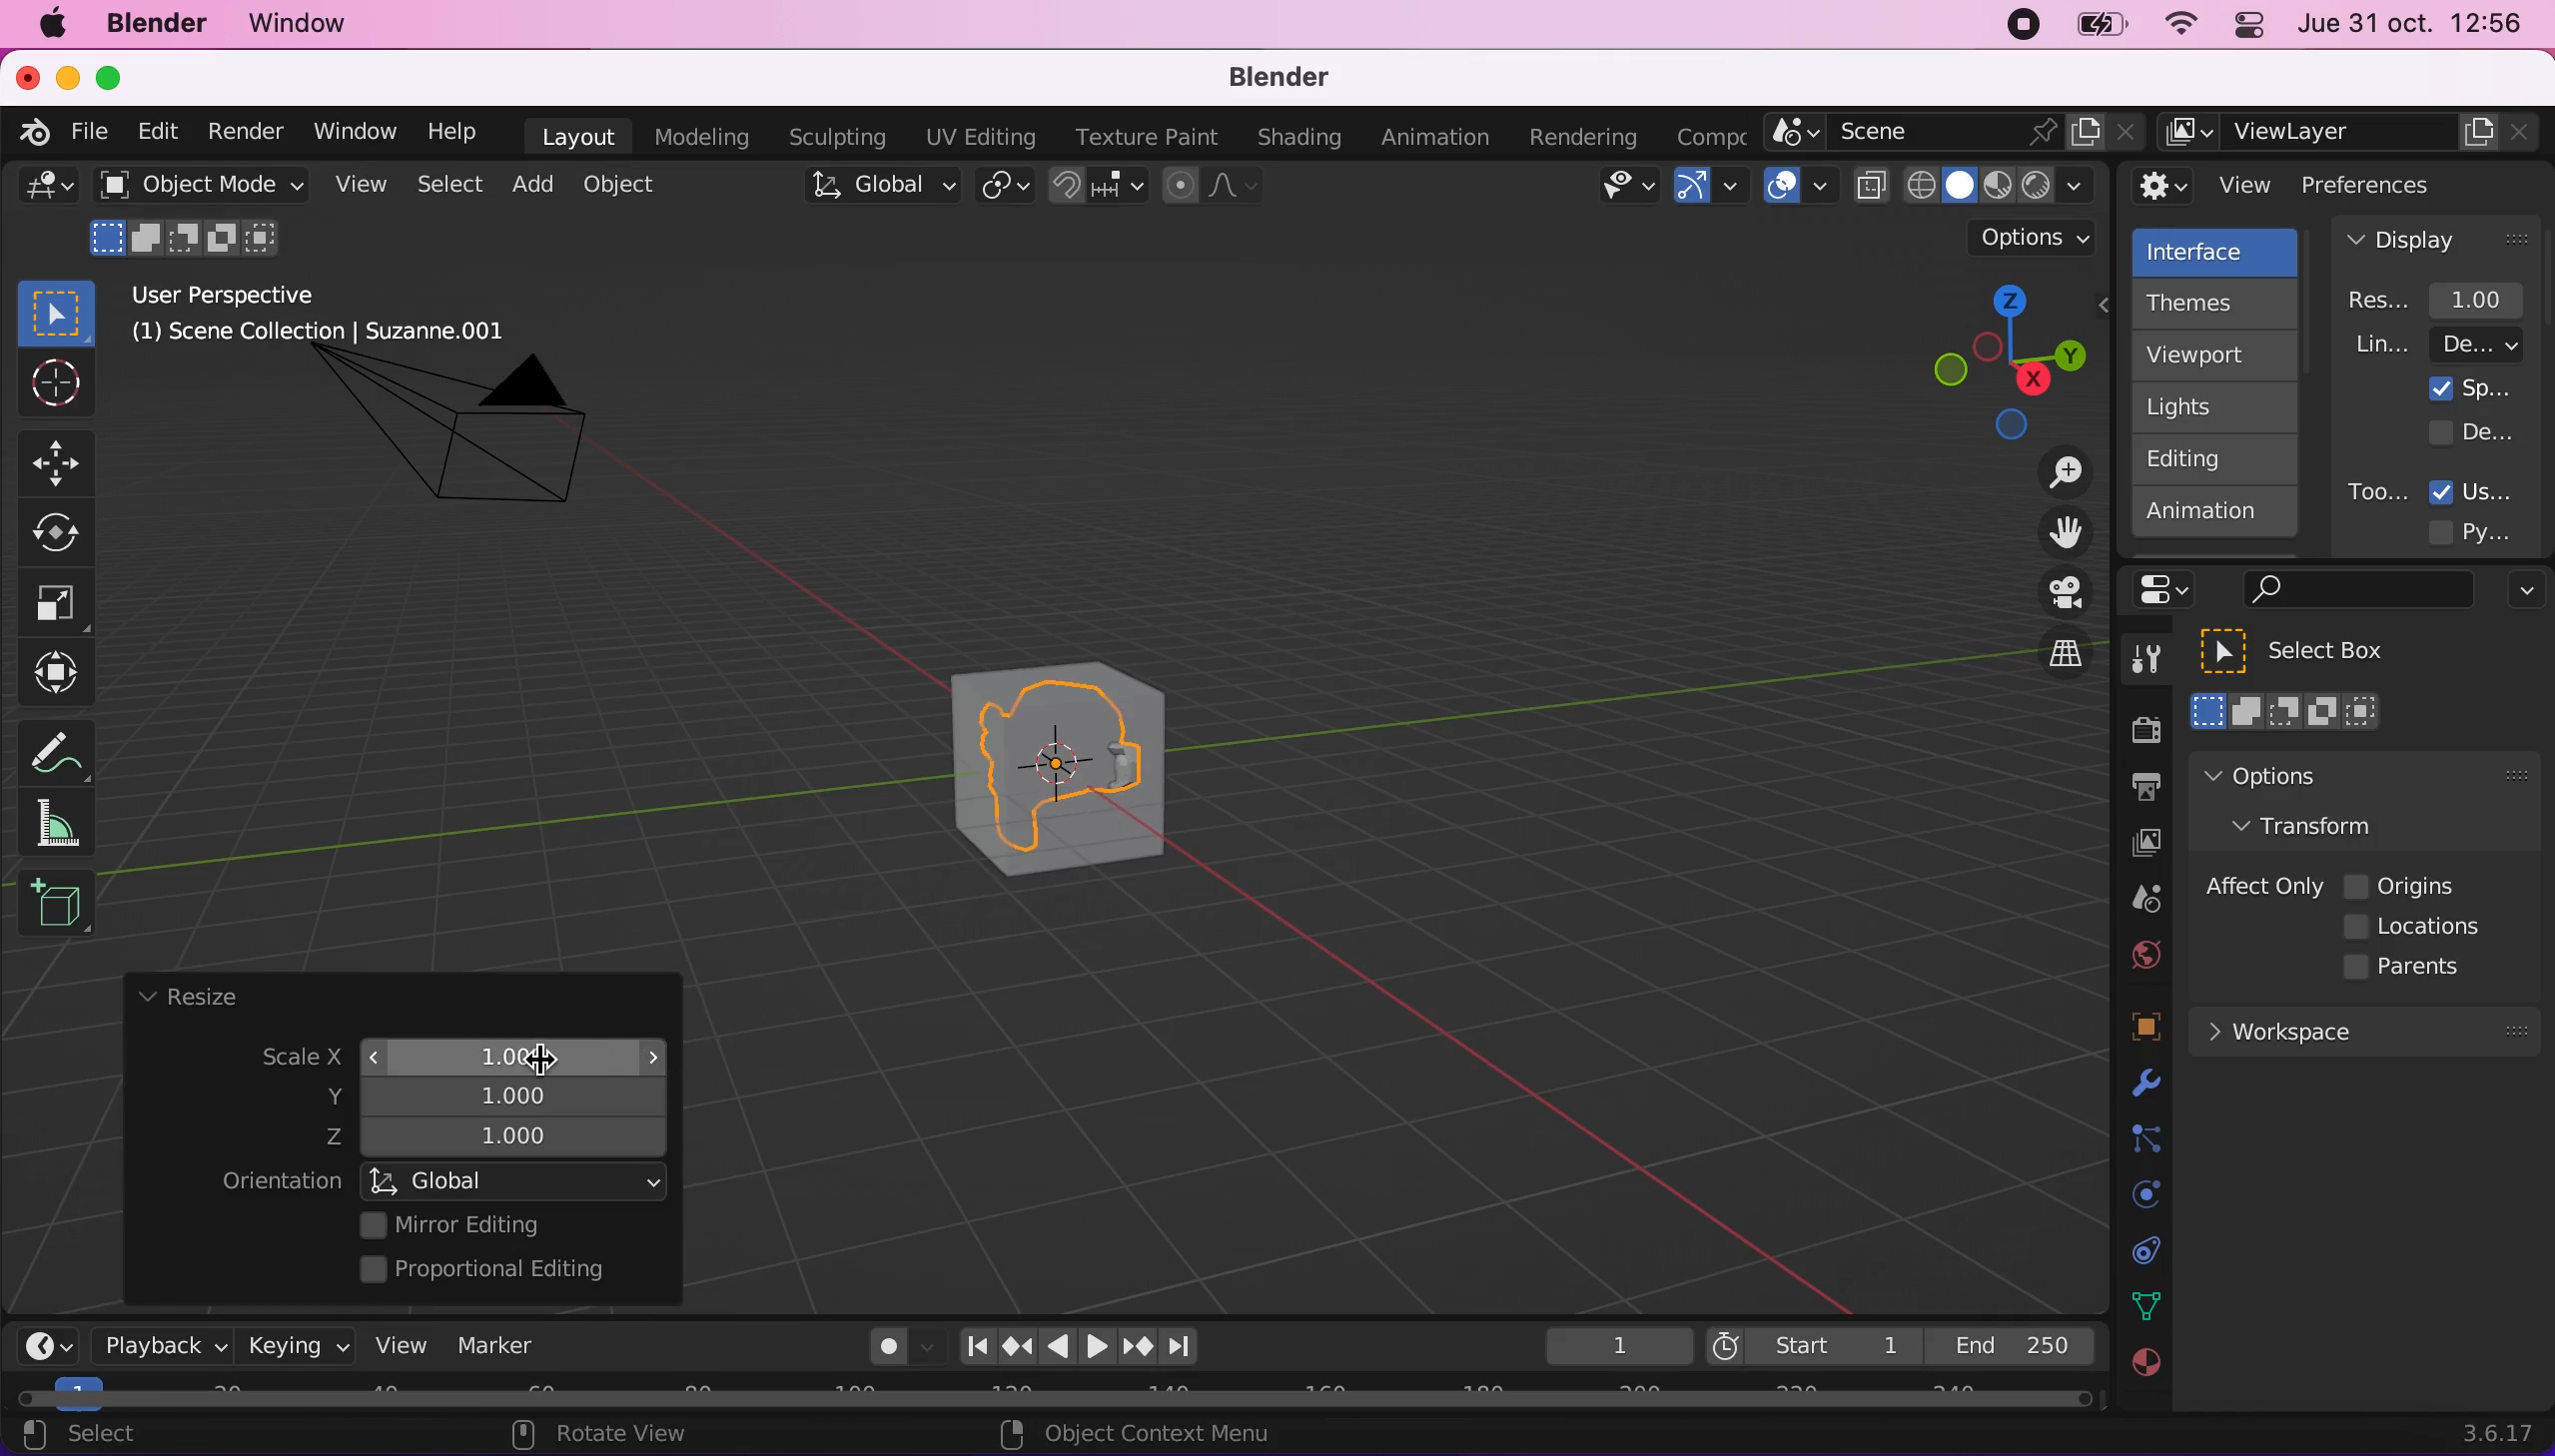  Describe the element at coordinates (56, 905) in the screenshot. I see `add cube` at that location.